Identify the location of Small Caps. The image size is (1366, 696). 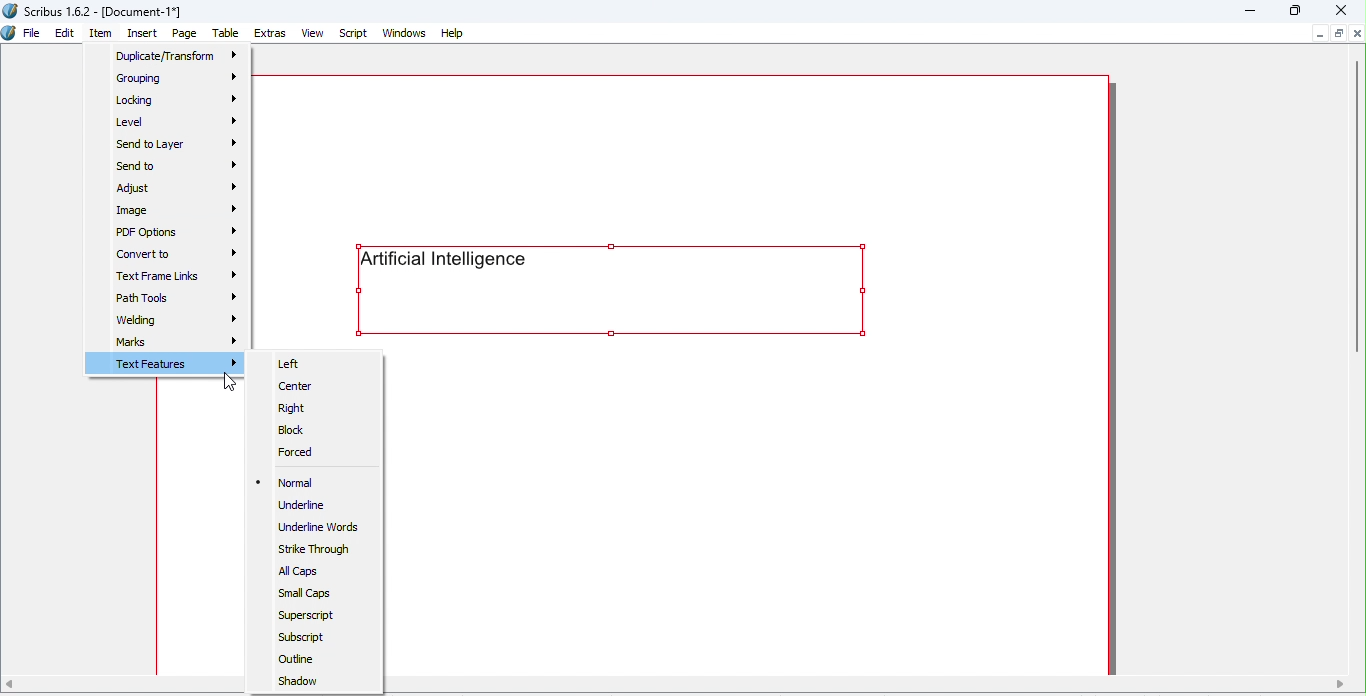
(307, 592).